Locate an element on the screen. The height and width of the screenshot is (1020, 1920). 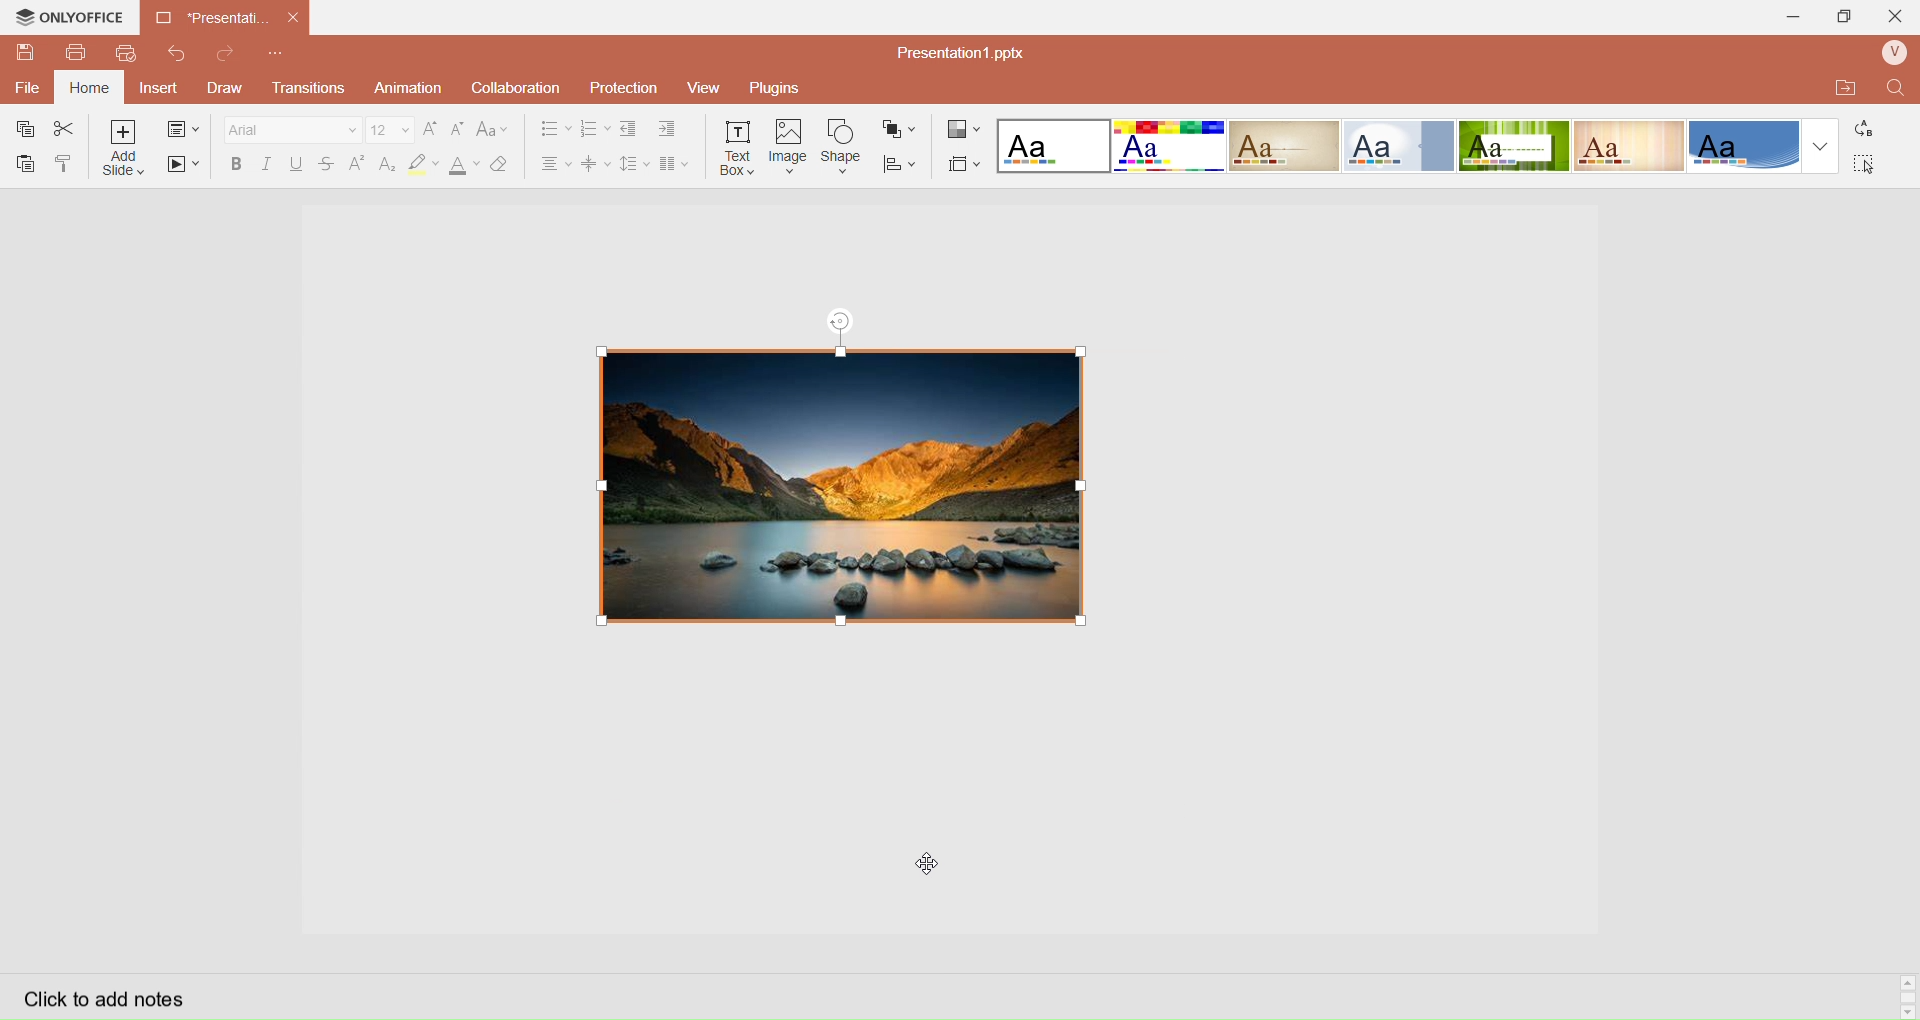
Paste is located at coordinates (28, 166).